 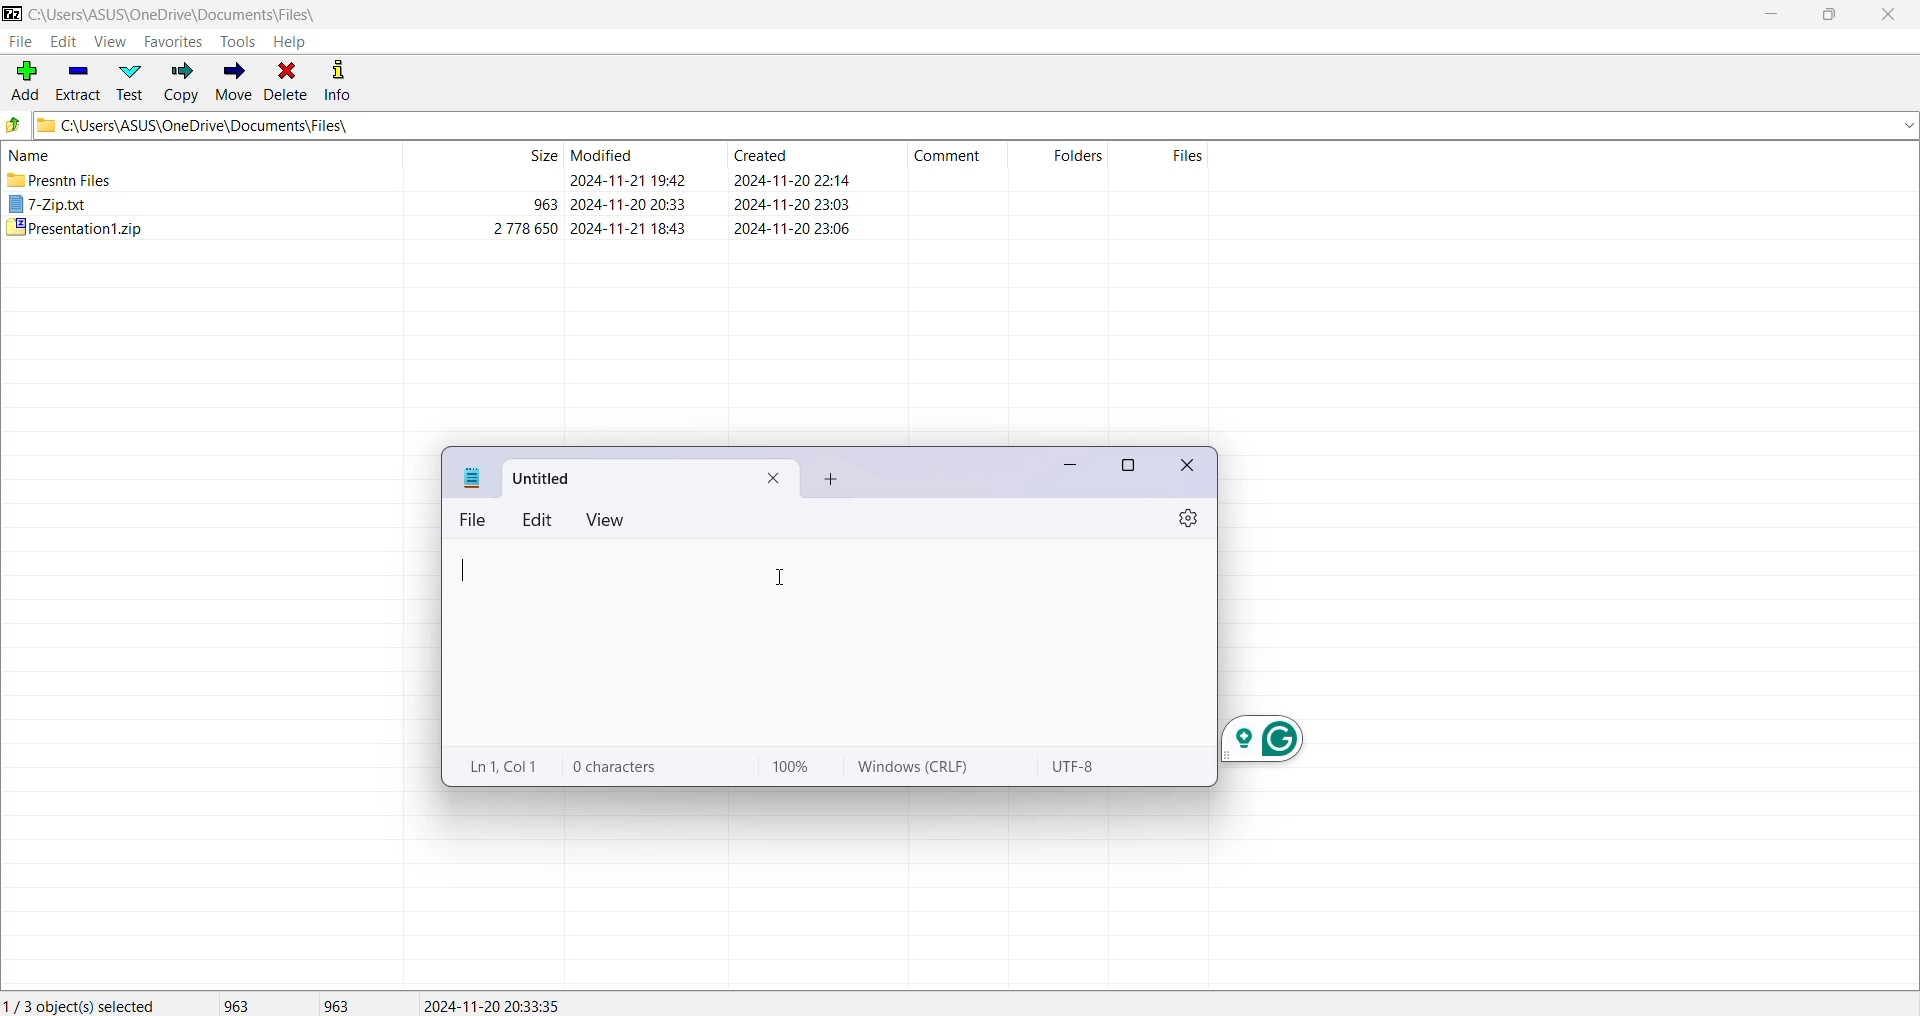 I want to click on Extract, so click(x=78, y=83).